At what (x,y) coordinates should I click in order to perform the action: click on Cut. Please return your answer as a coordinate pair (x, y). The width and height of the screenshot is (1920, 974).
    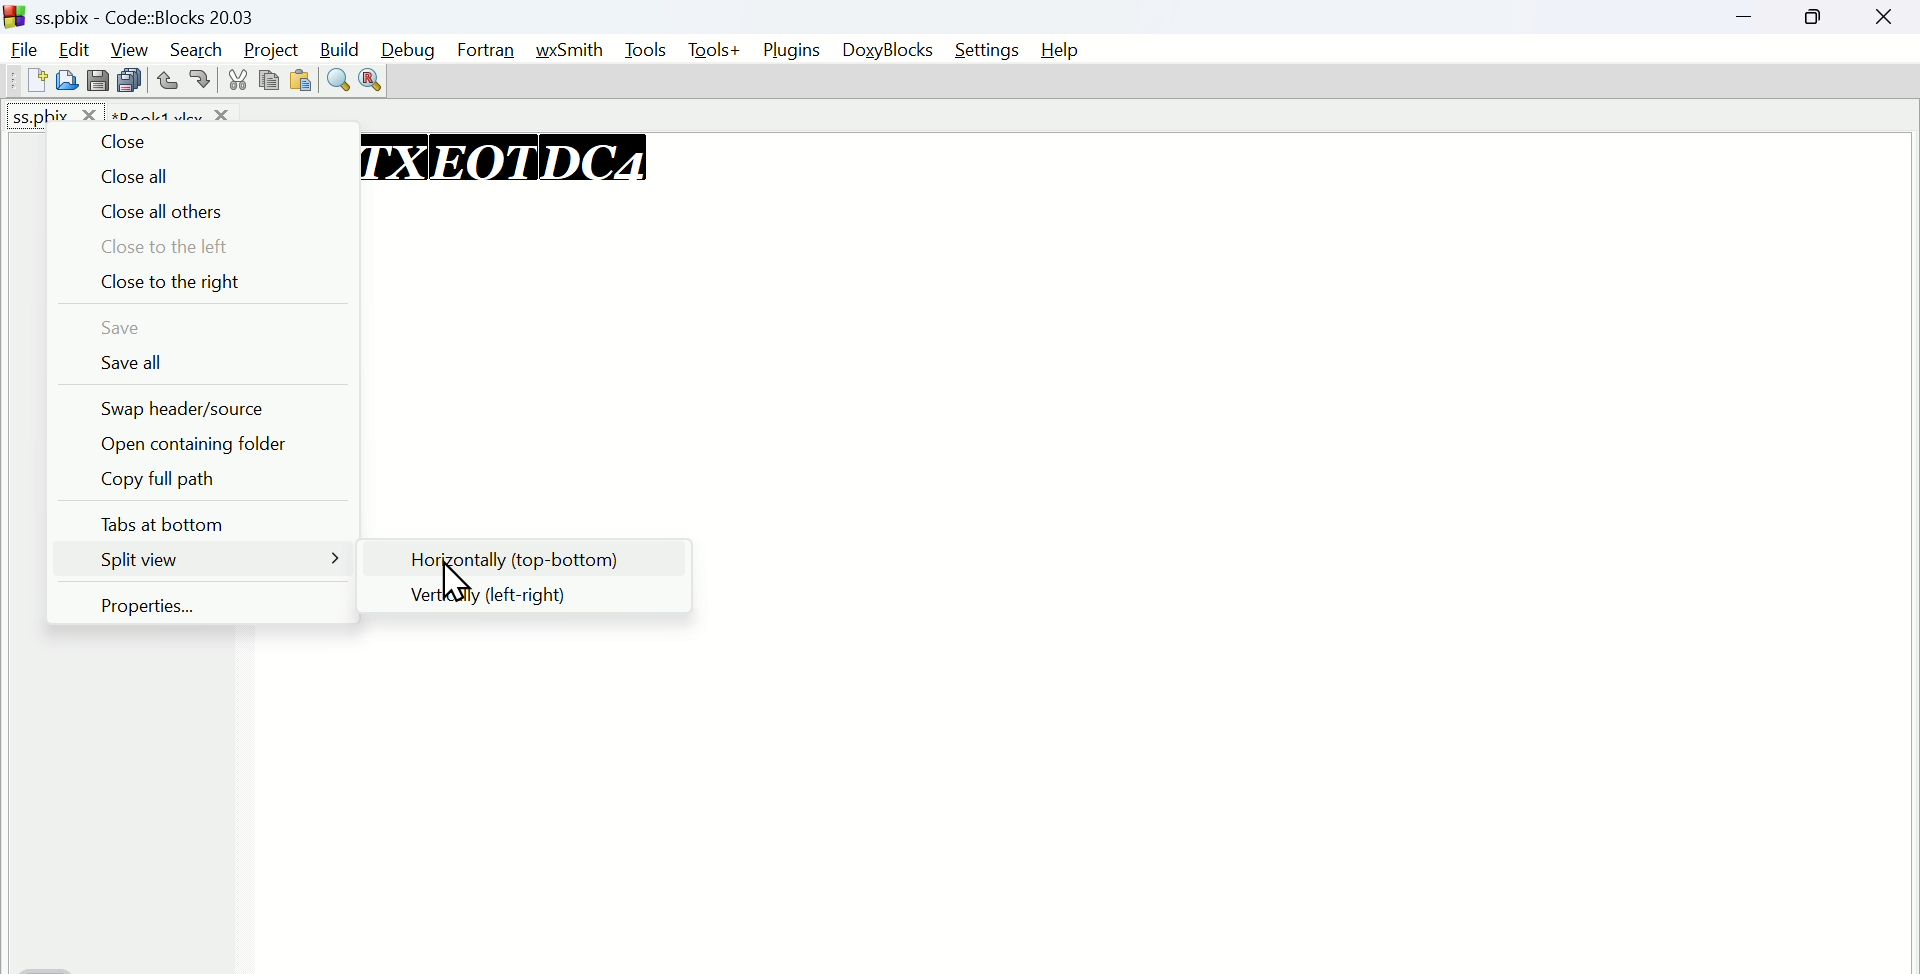
    Looking at the image, I should click on (234, 79).